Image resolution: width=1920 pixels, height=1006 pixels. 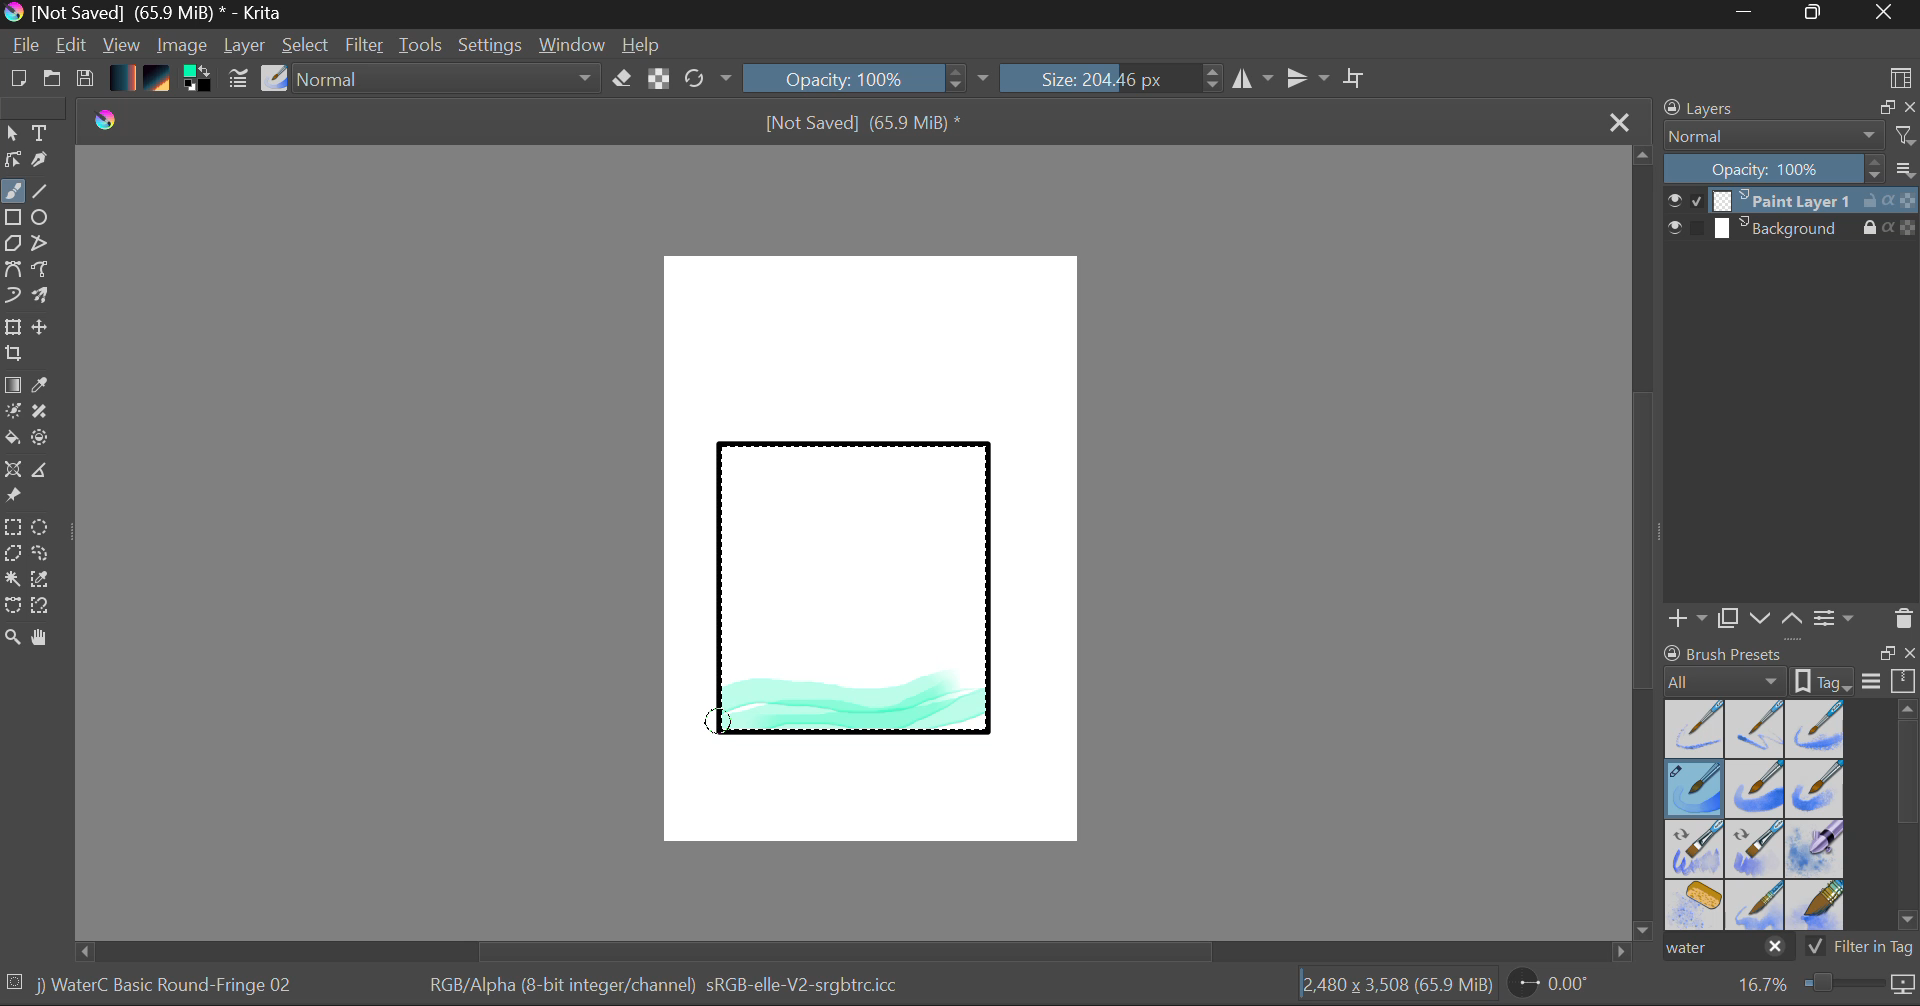 I want to click on Background Layer, so click(x=1792, y=229).